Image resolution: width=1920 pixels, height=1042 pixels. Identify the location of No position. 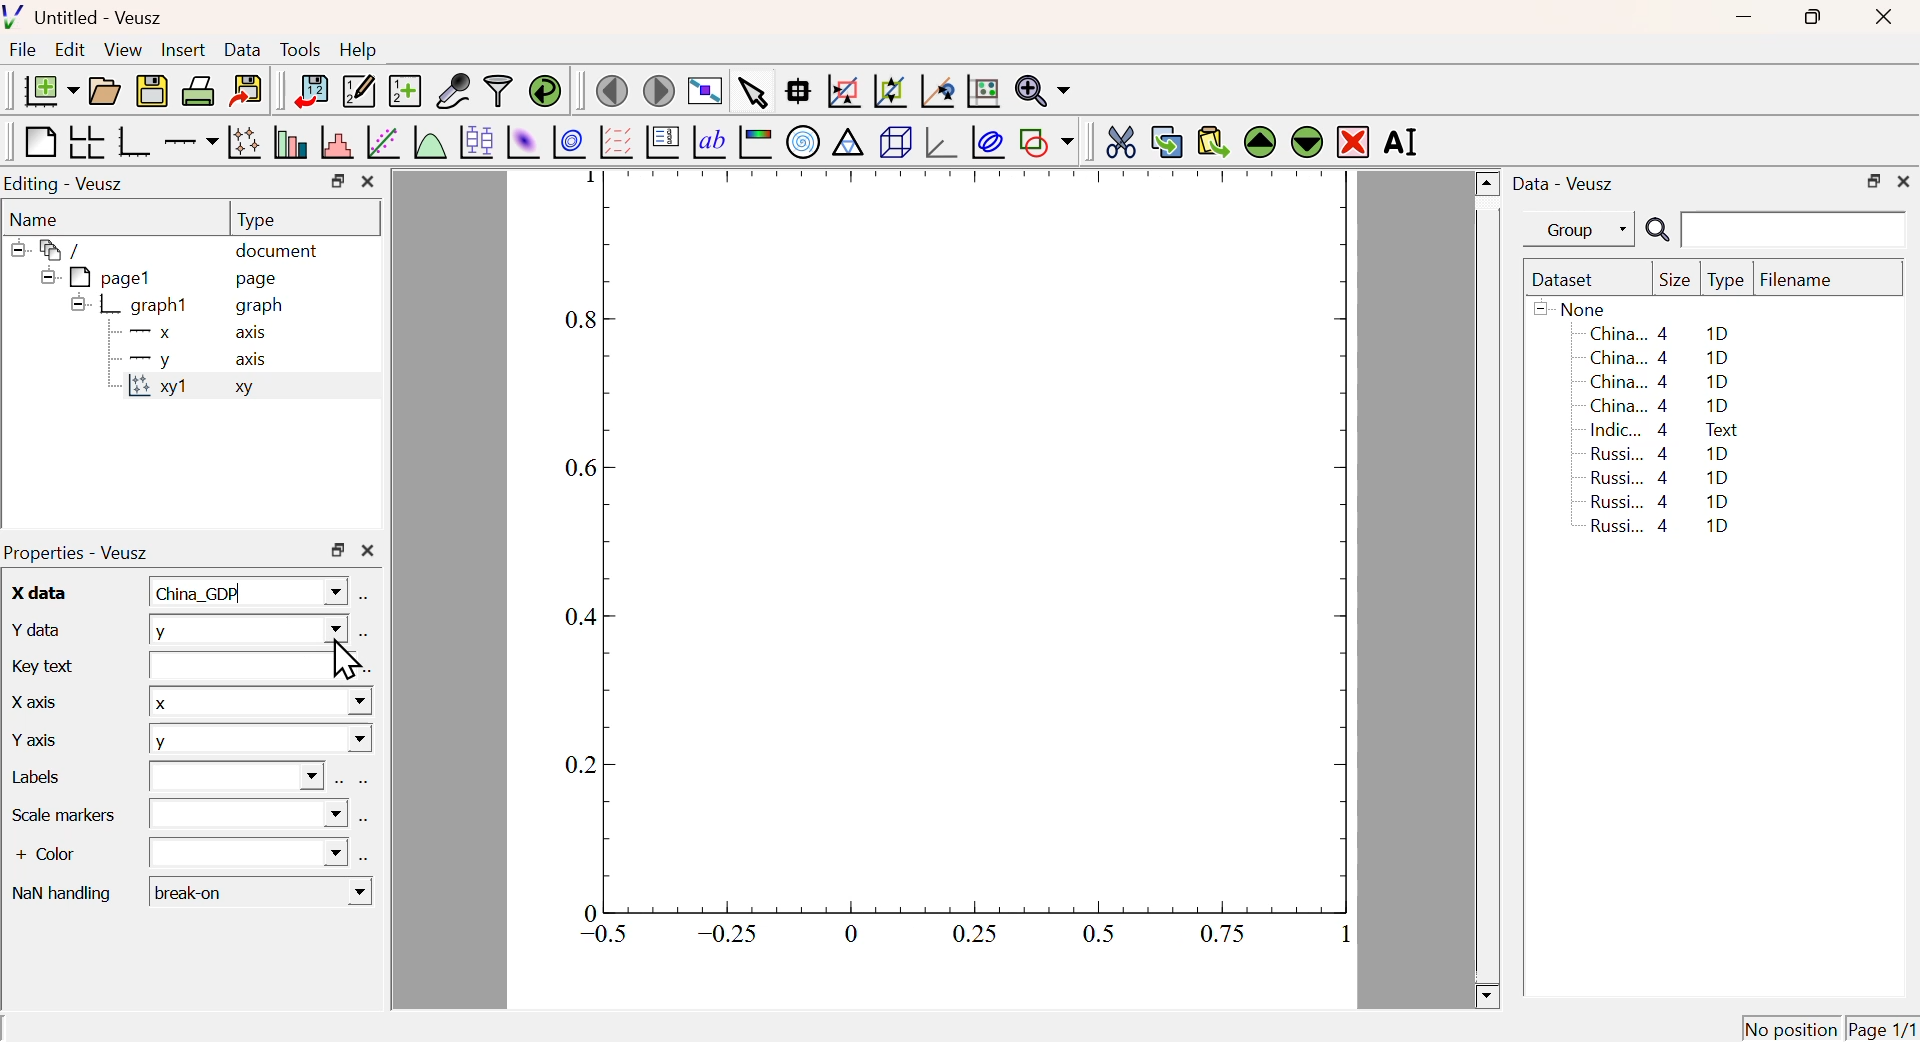
(1791, 1026).